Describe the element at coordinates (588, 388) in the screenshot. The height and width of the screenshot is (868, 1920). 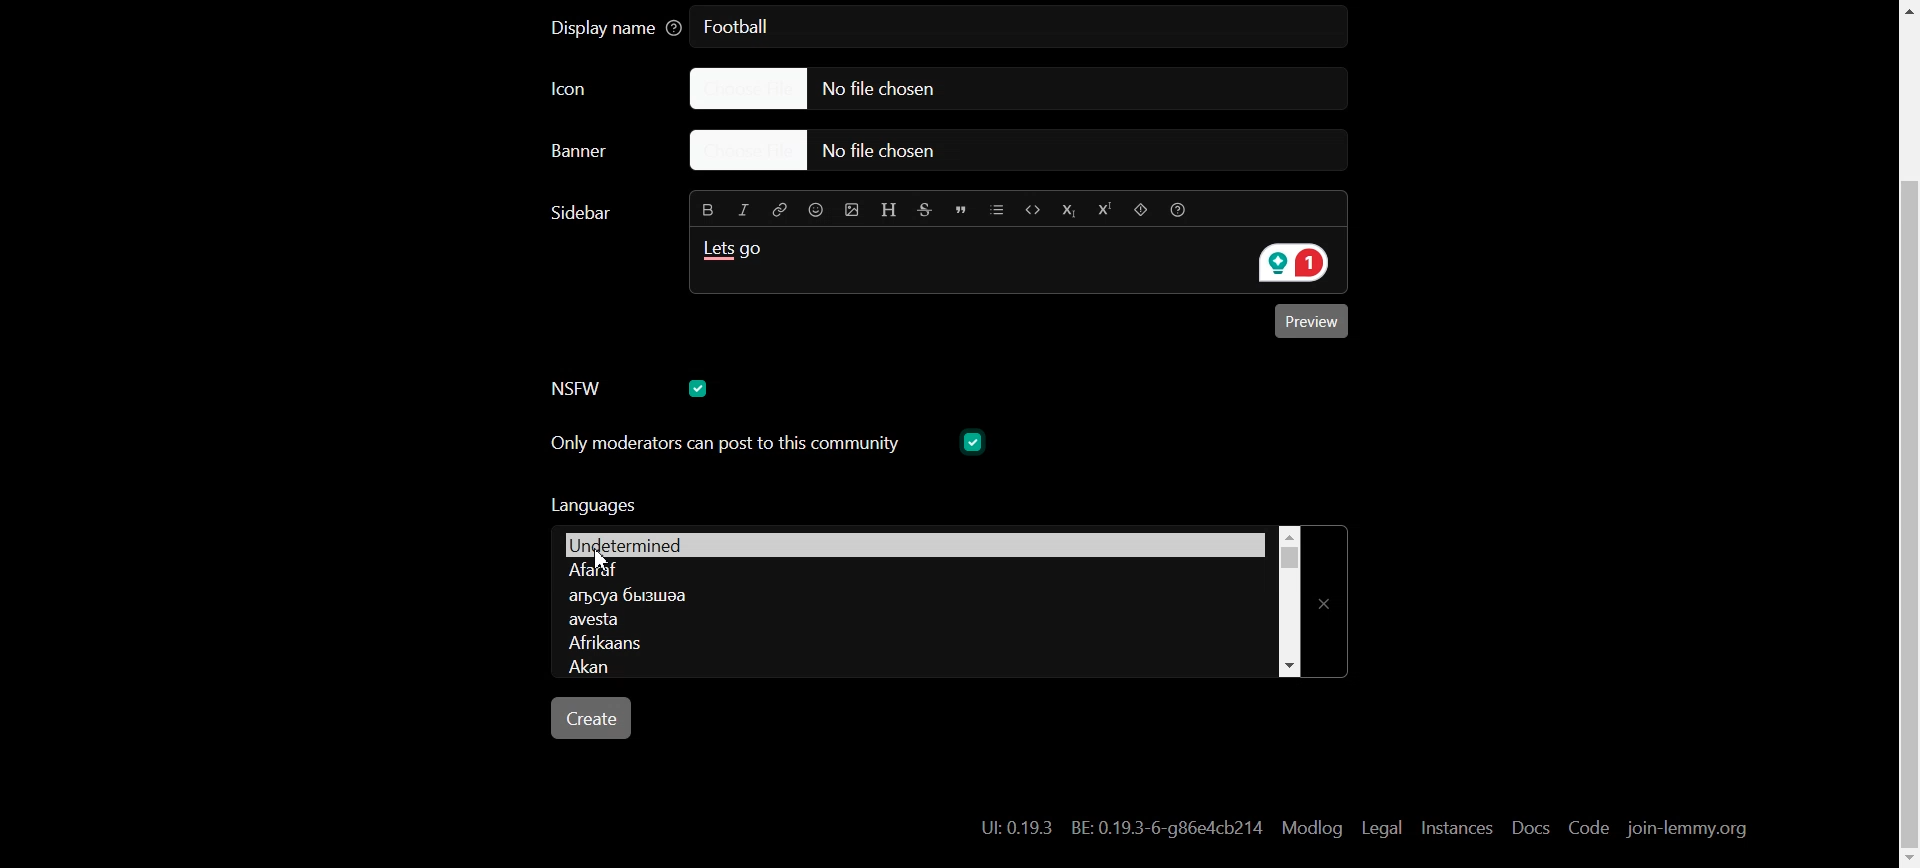
I see `NSFW Enable` at that location.